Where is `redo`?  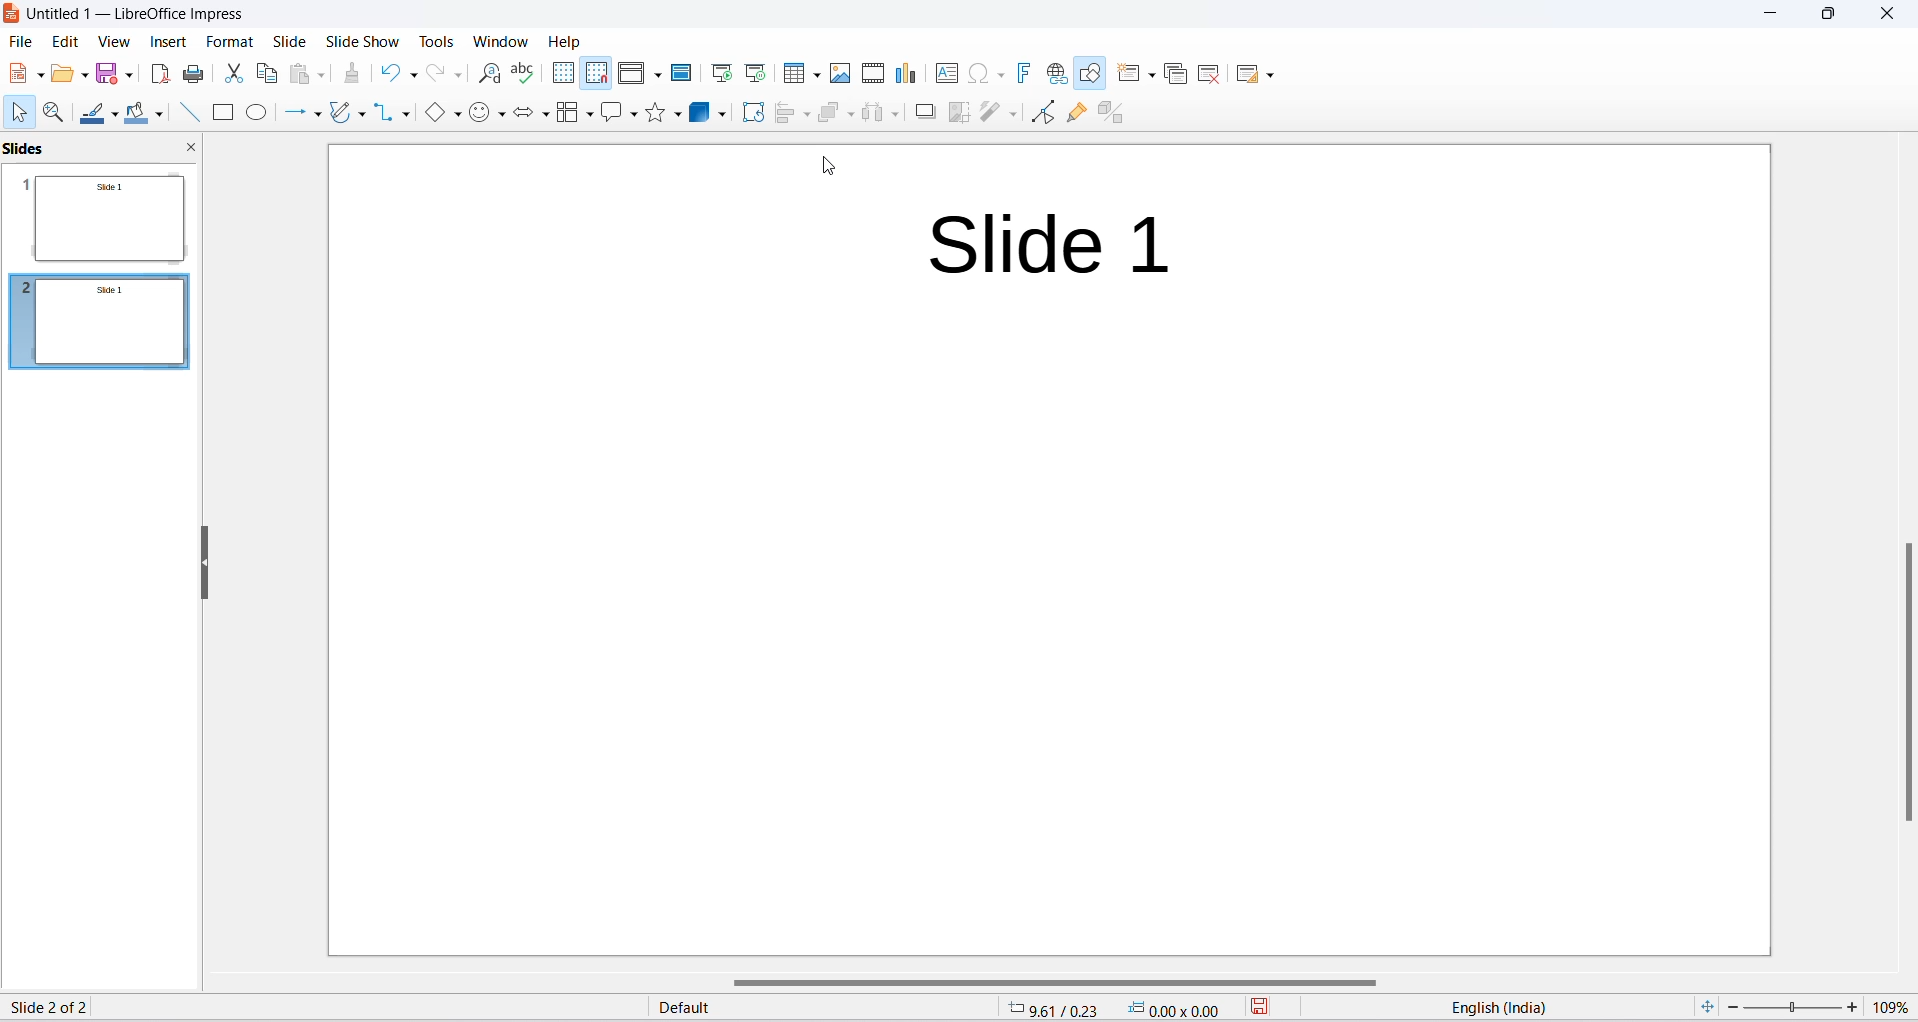
redo is located at coordinates (444, 75).